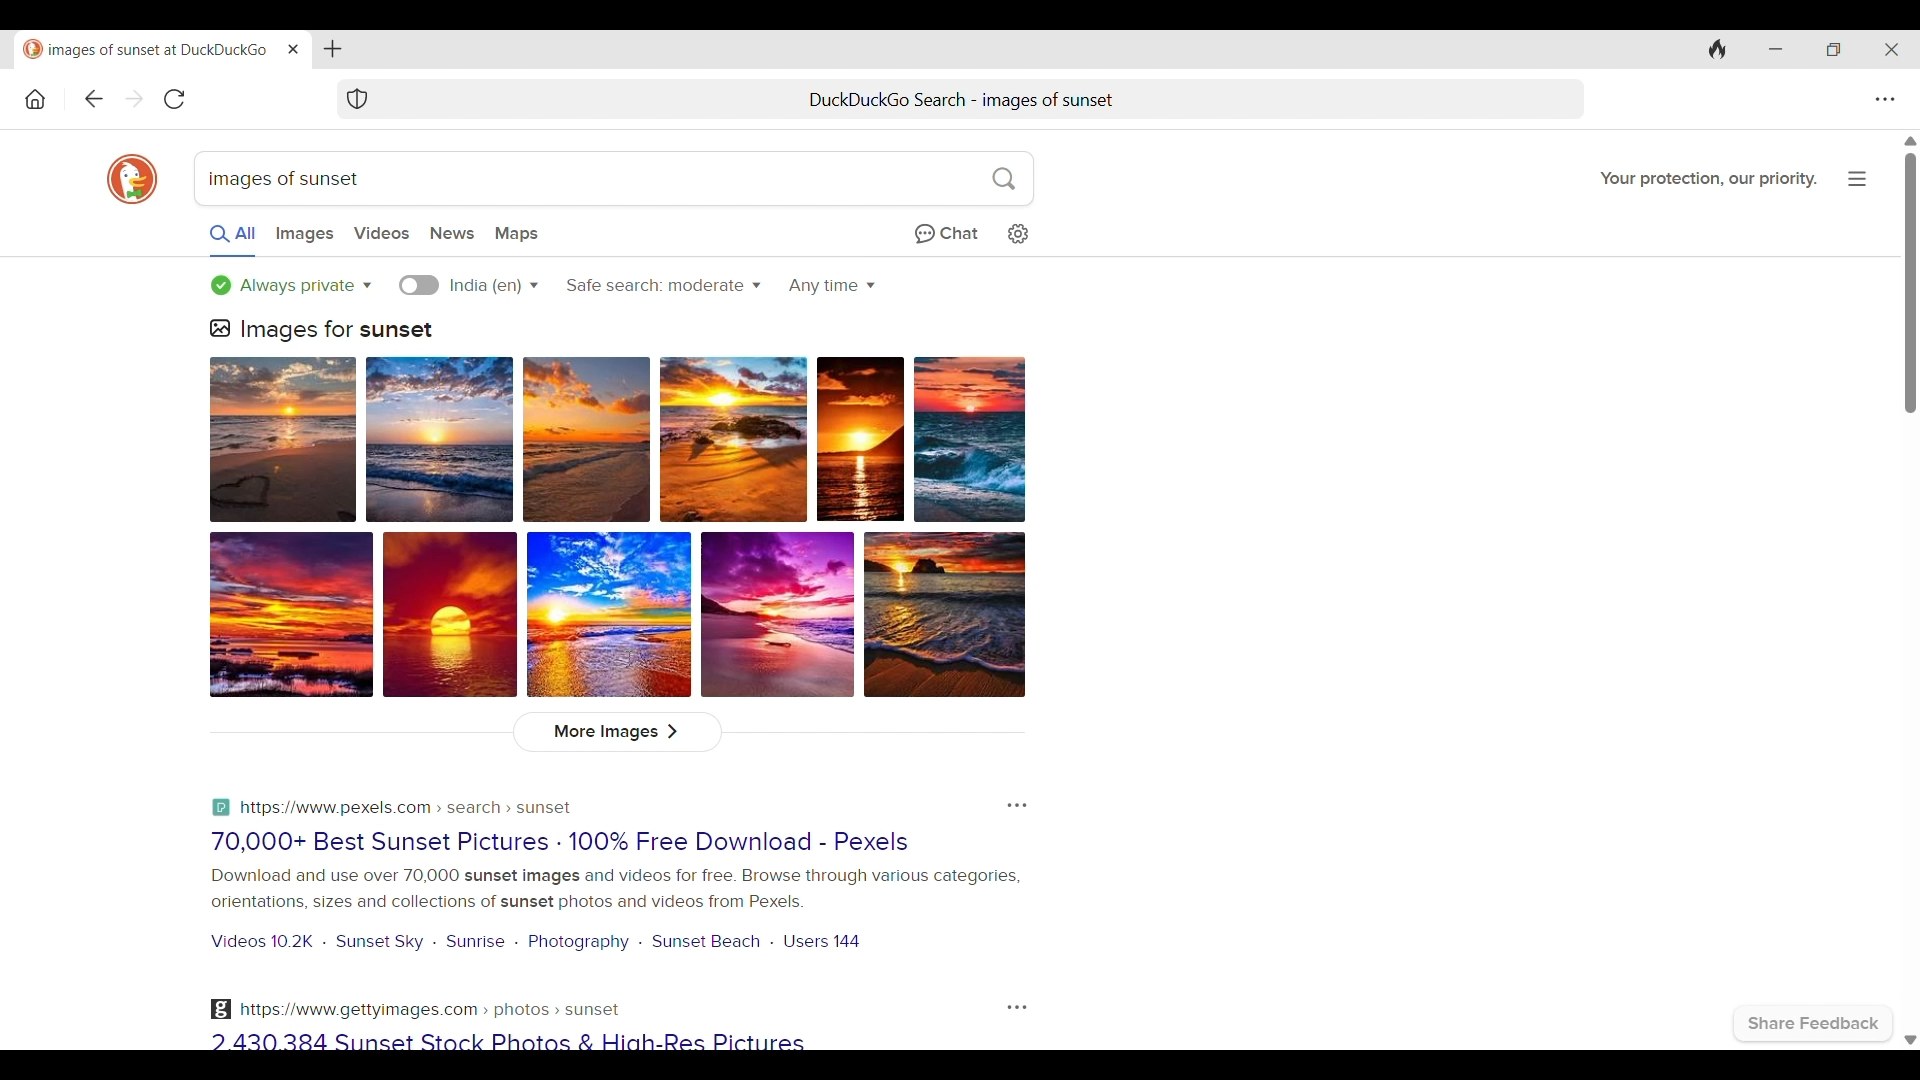  Describe the element at coordinates (258, 942) in the screenshot. I see `Videos 10.2 k` at that location.